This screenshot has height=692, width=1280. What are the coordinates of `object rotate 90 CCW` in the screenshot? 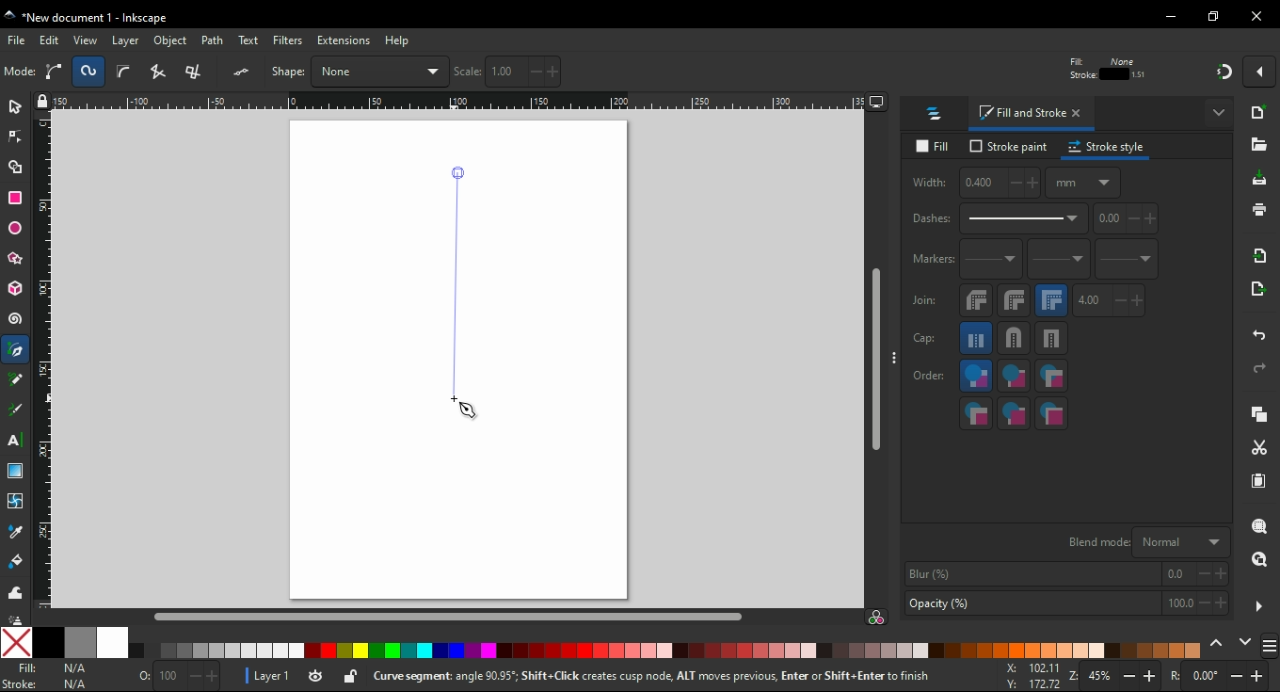 It's located at (167, 72).